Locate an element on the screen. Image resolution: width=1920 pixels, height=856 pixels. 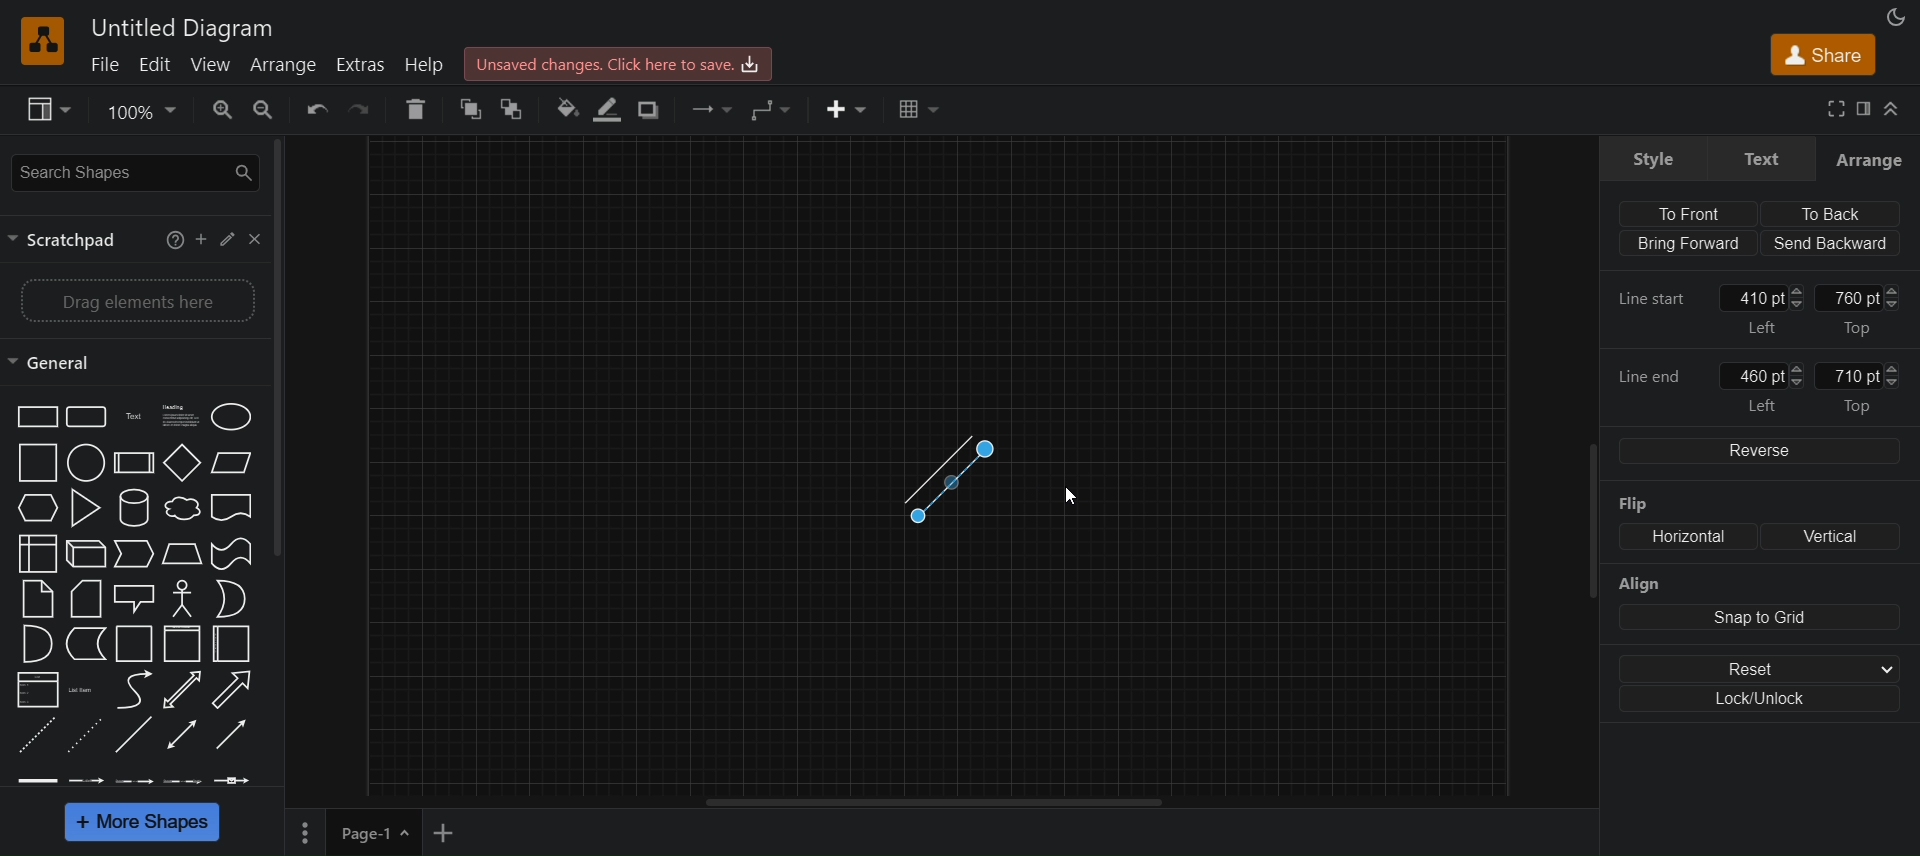
drag elements here is located at coordinates (135, 298).